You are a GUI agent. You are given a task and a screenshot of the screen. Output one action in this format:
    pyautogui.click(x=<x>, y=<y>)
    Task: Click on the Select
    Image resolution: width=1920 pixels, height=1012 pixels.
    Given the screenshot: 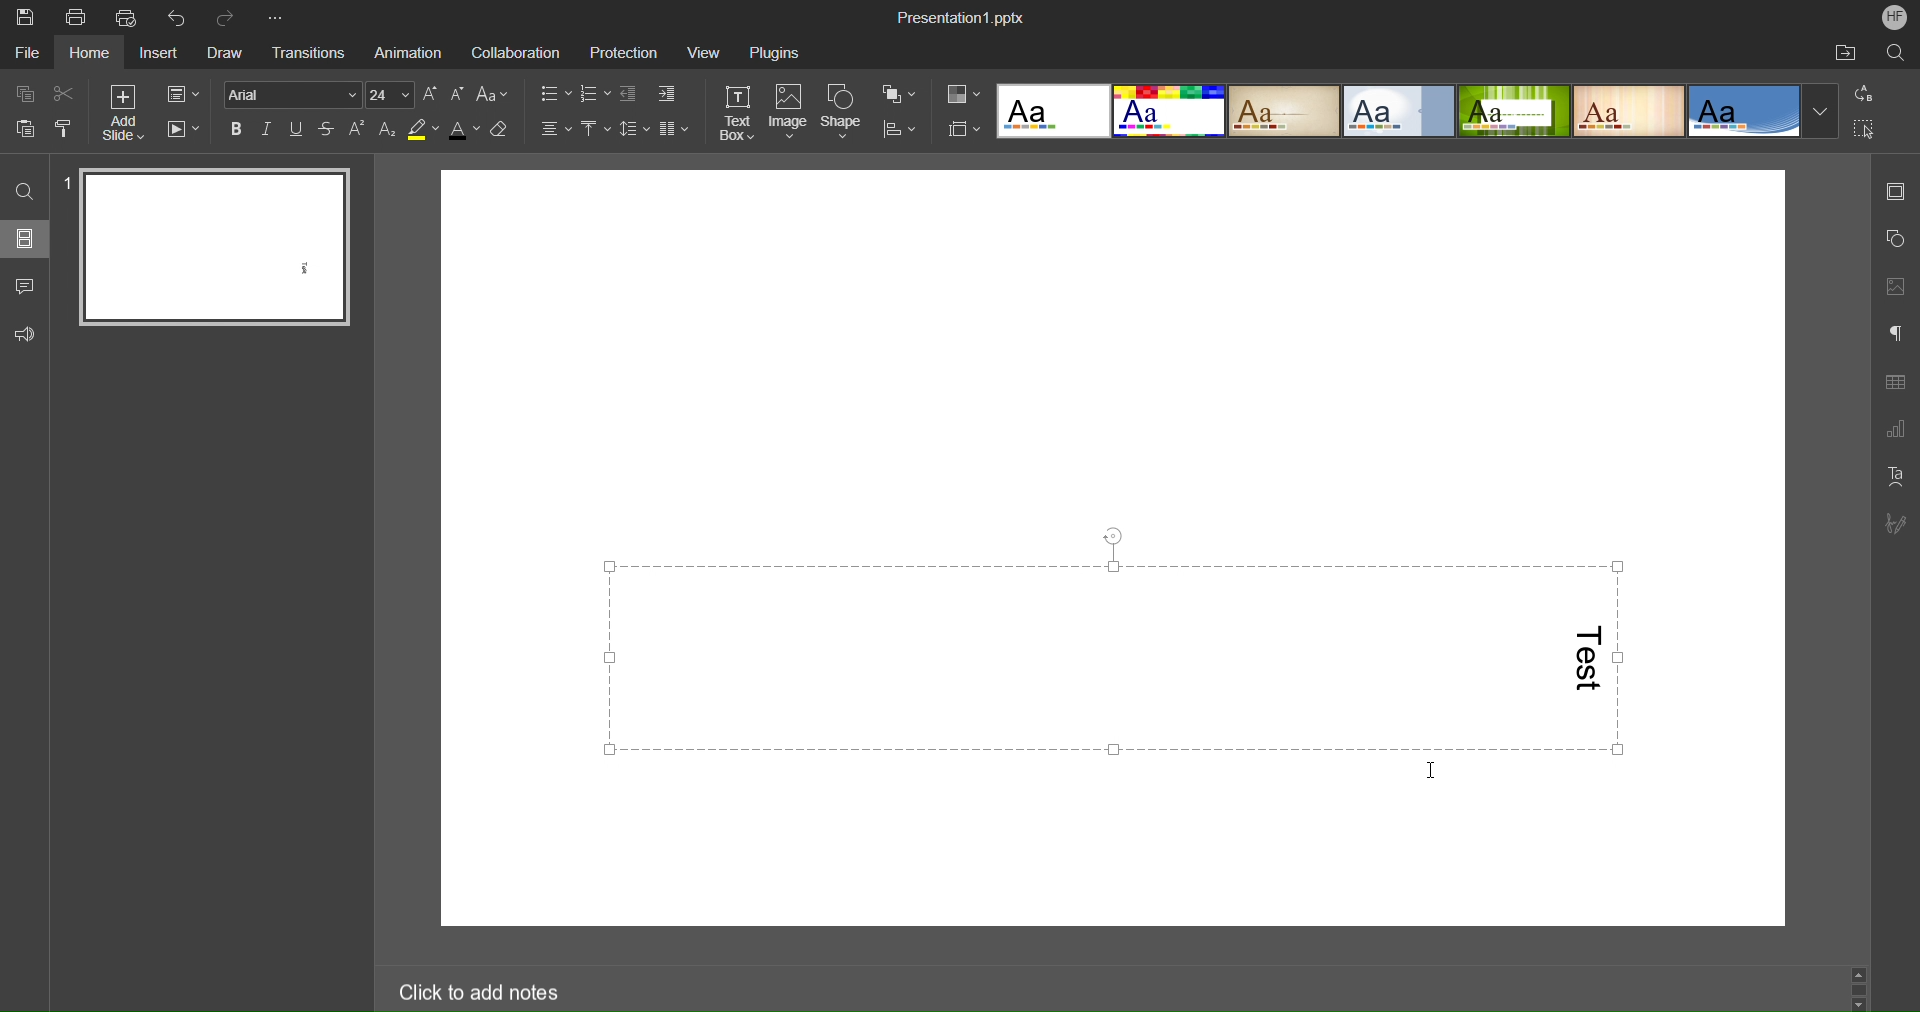 What is the action you would take?
    pyautogui.click(x=1865, y=129)
    